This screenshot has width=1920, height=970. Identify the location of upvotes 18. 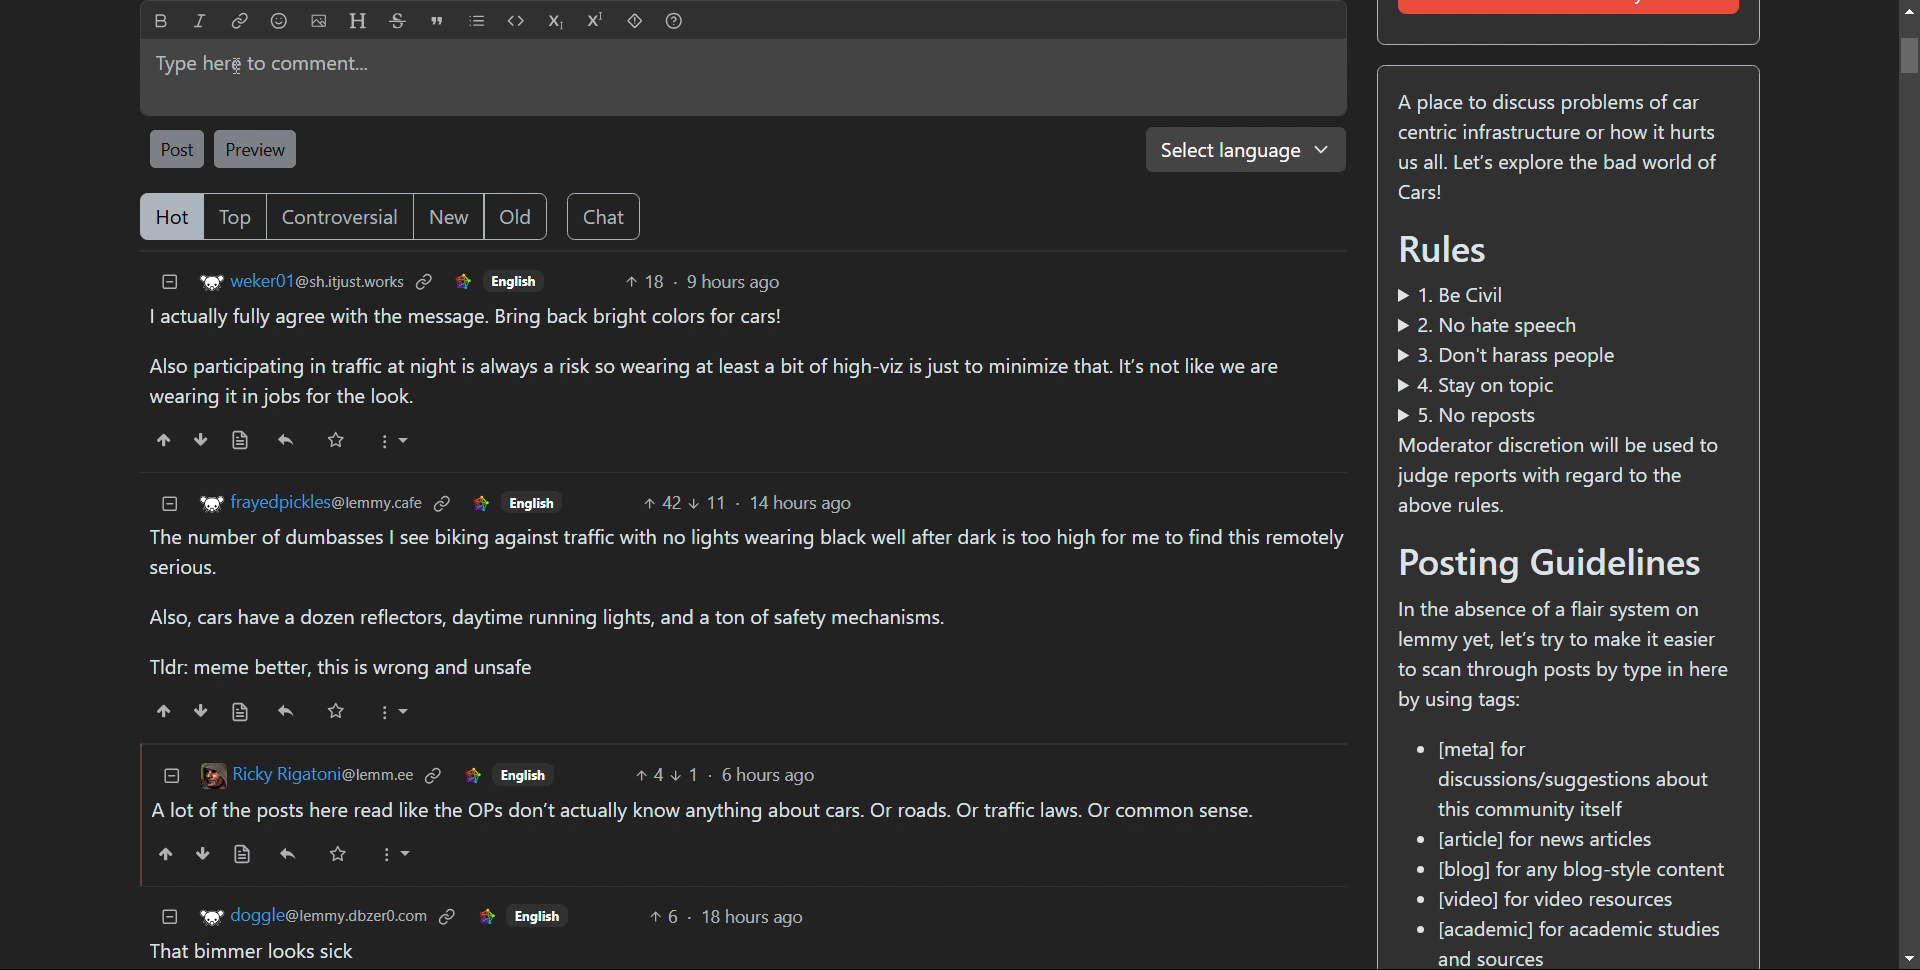
(644, 281).